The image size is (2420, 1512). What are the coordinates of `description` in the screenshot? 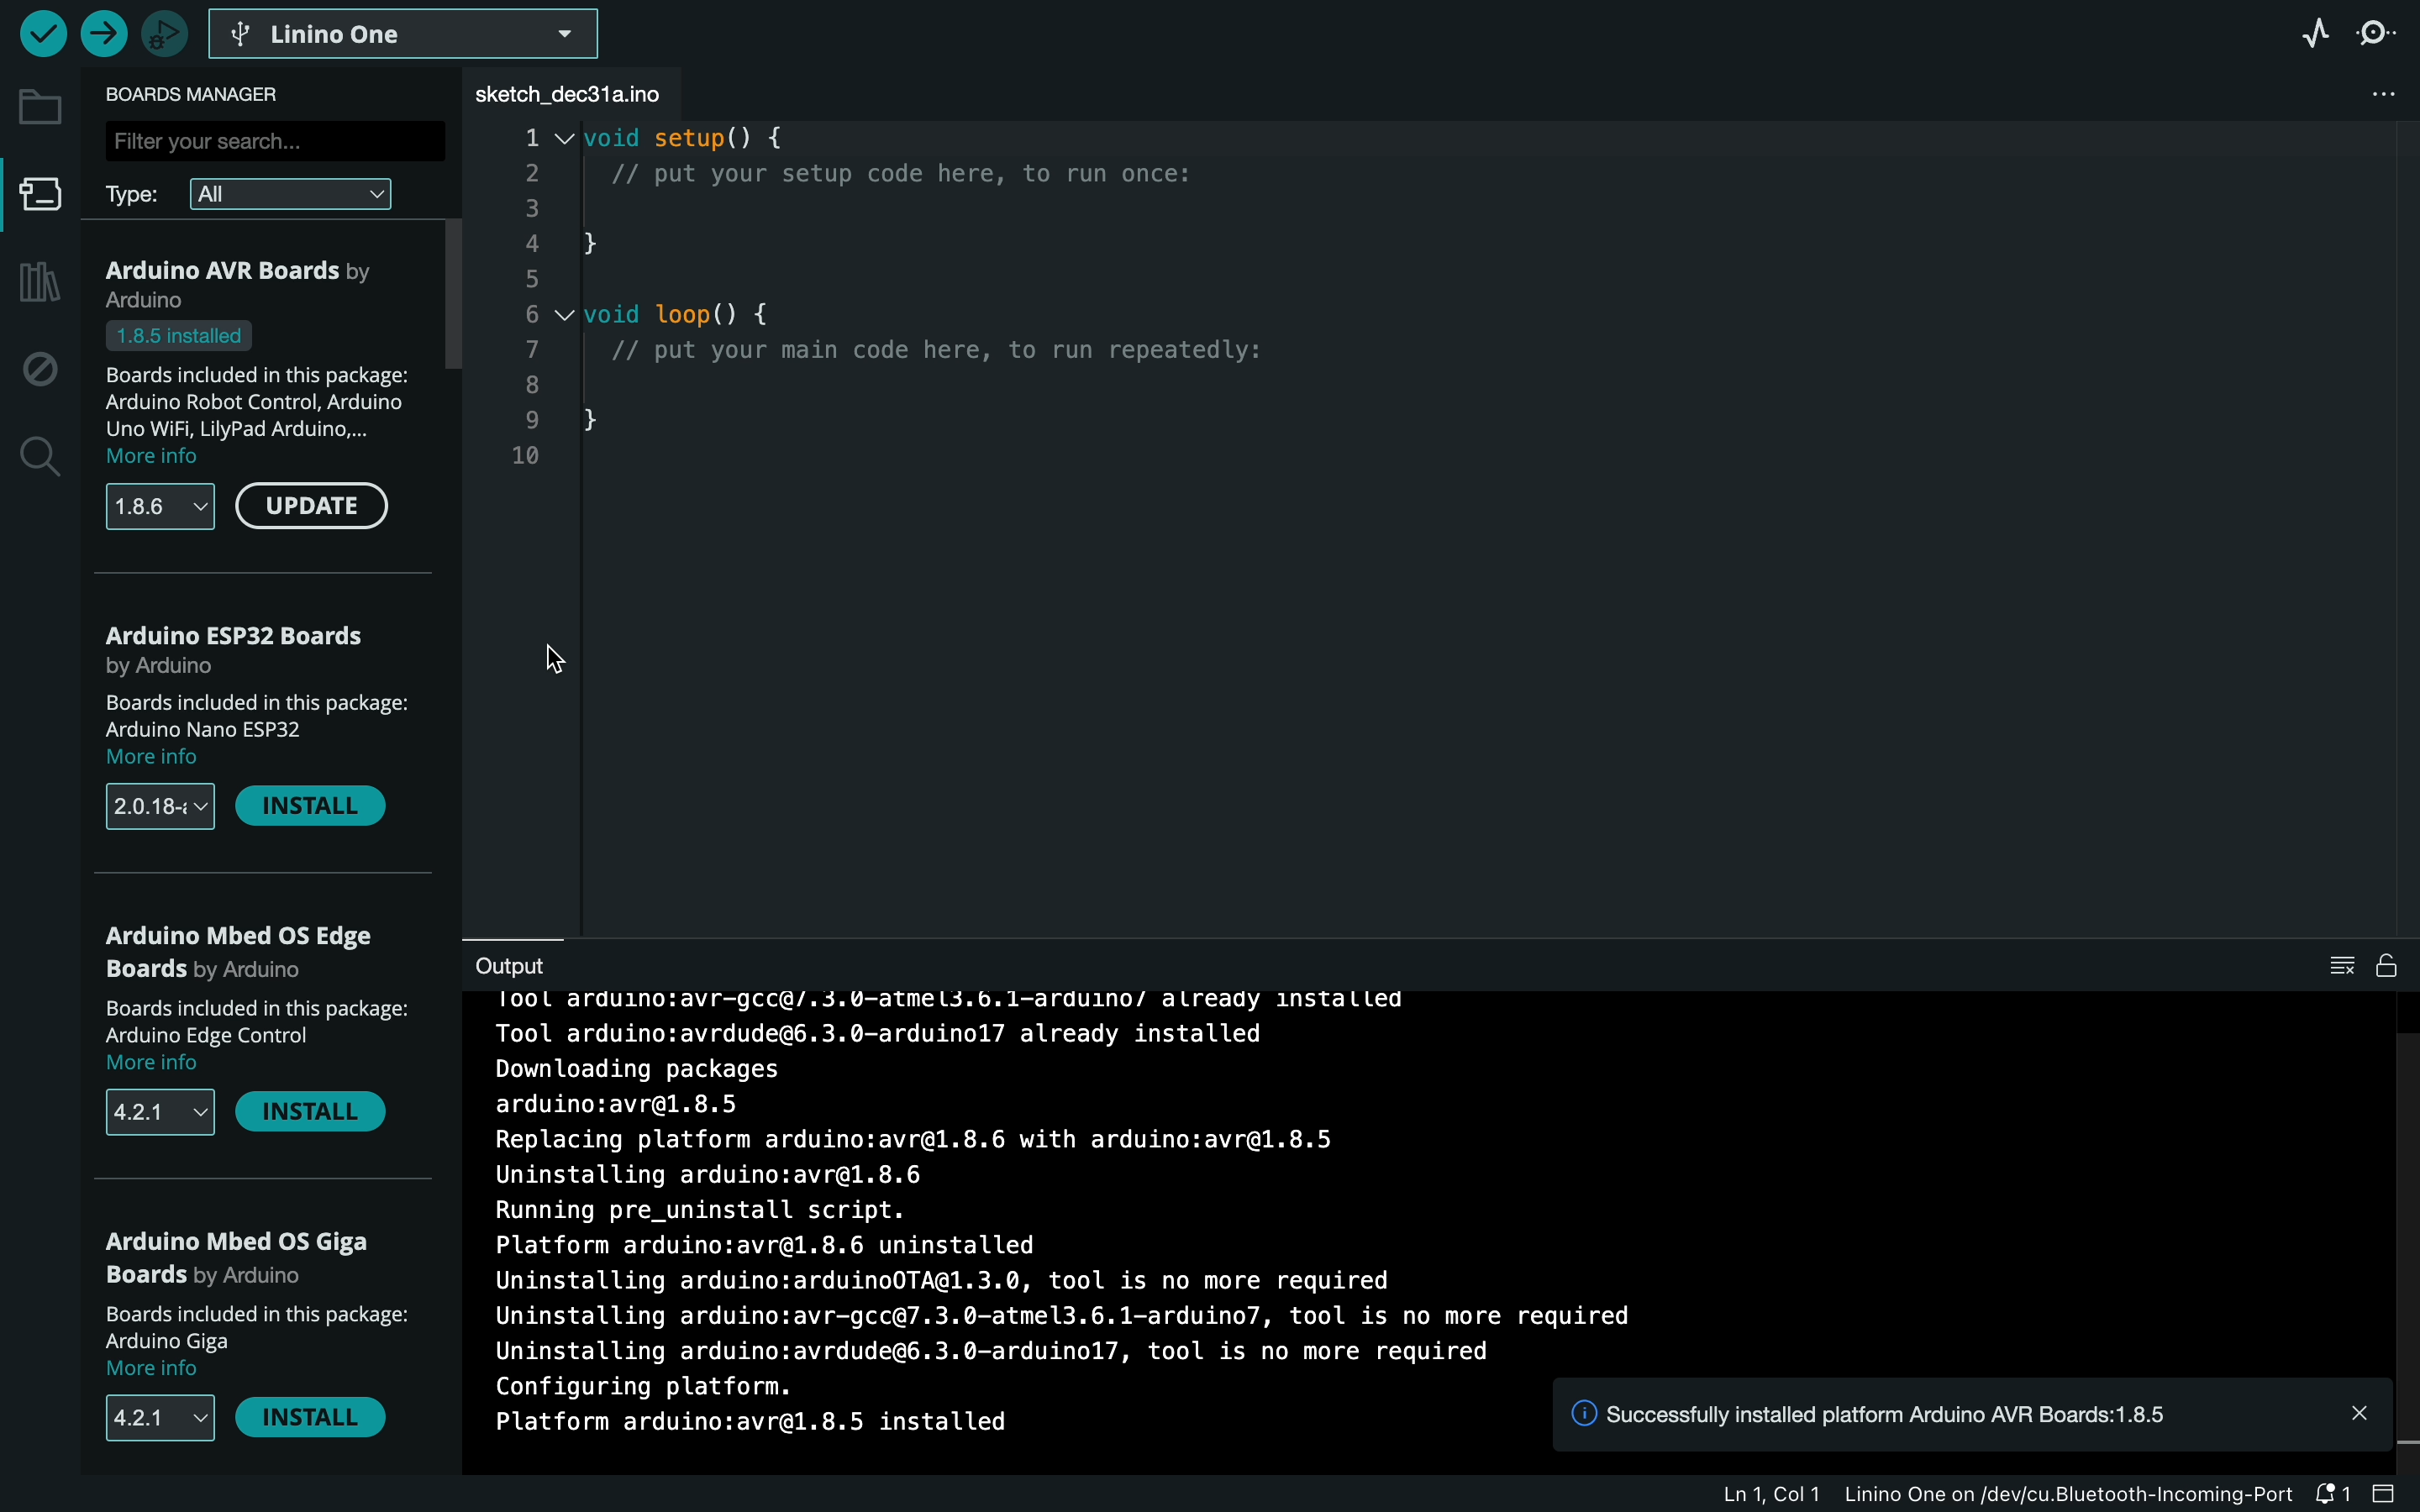 It's located at (267, 395).